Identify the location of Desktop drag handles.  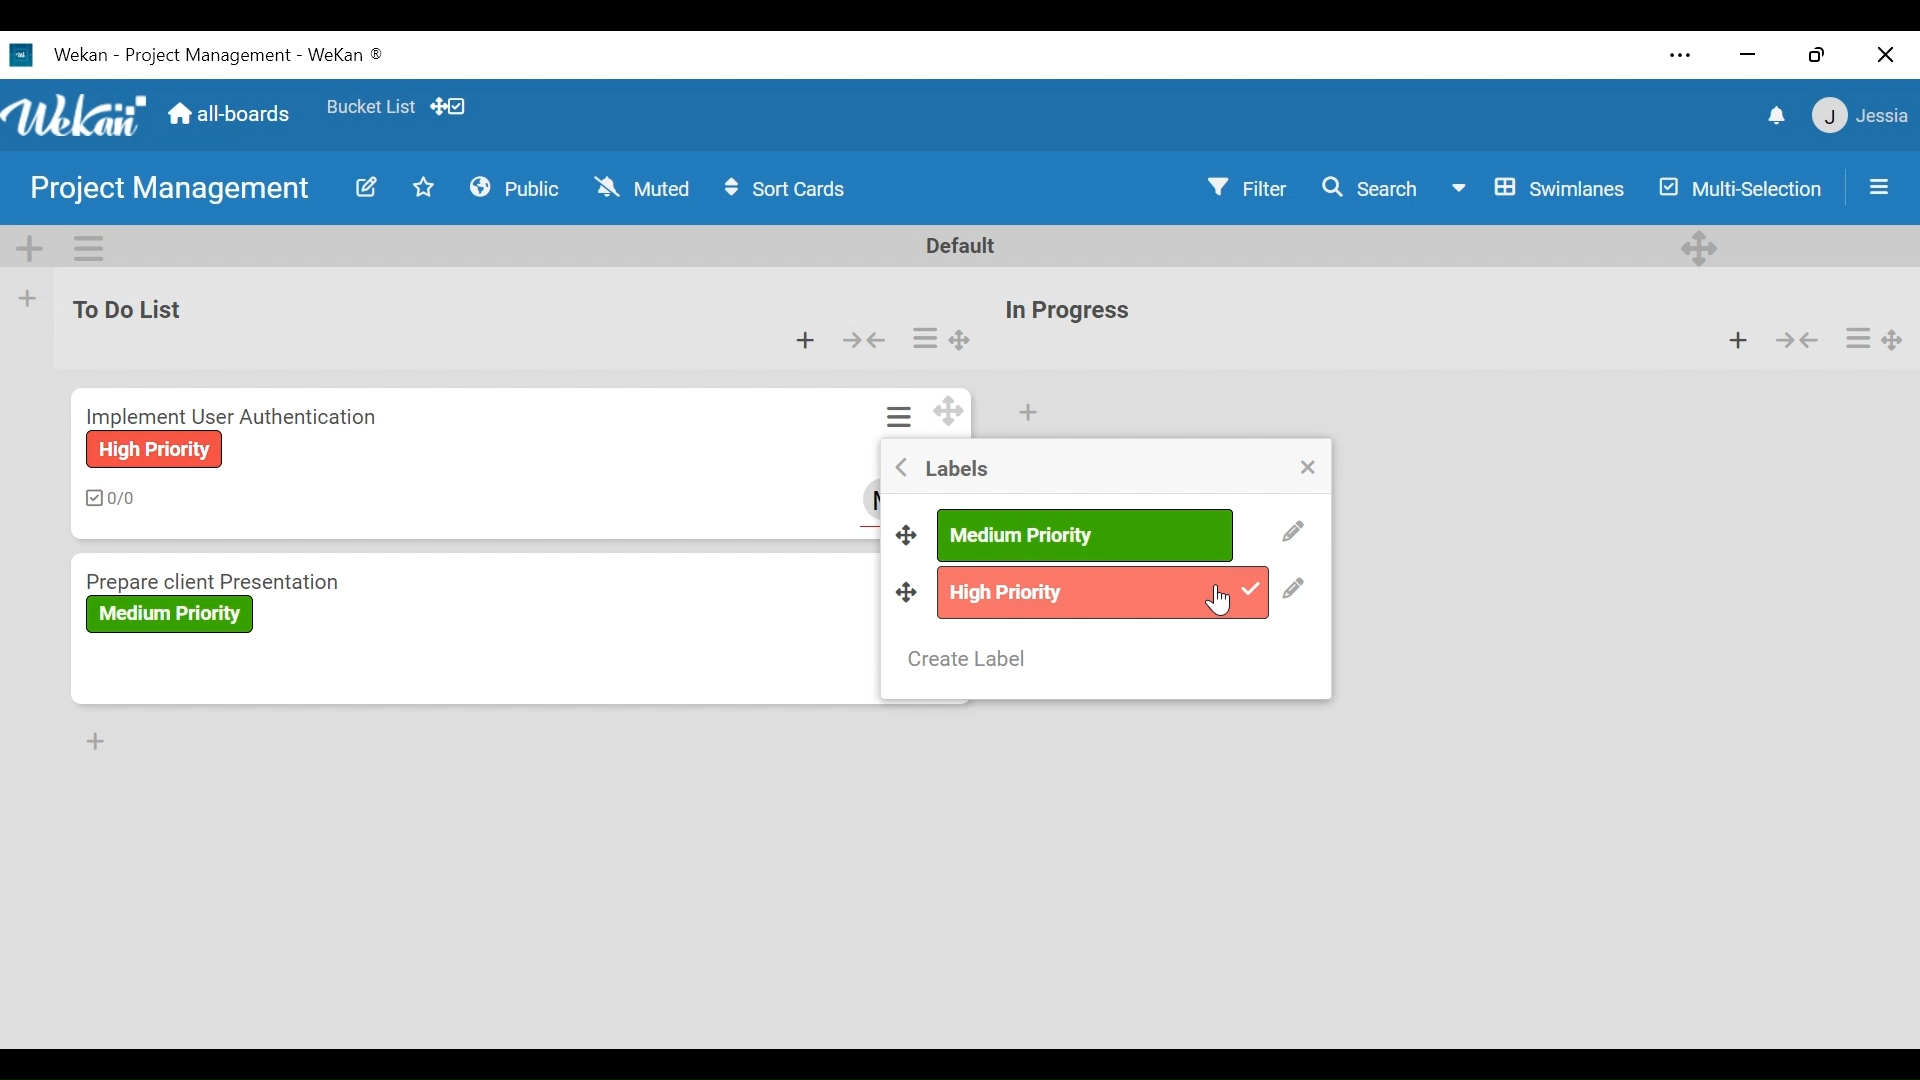
(952, 411).